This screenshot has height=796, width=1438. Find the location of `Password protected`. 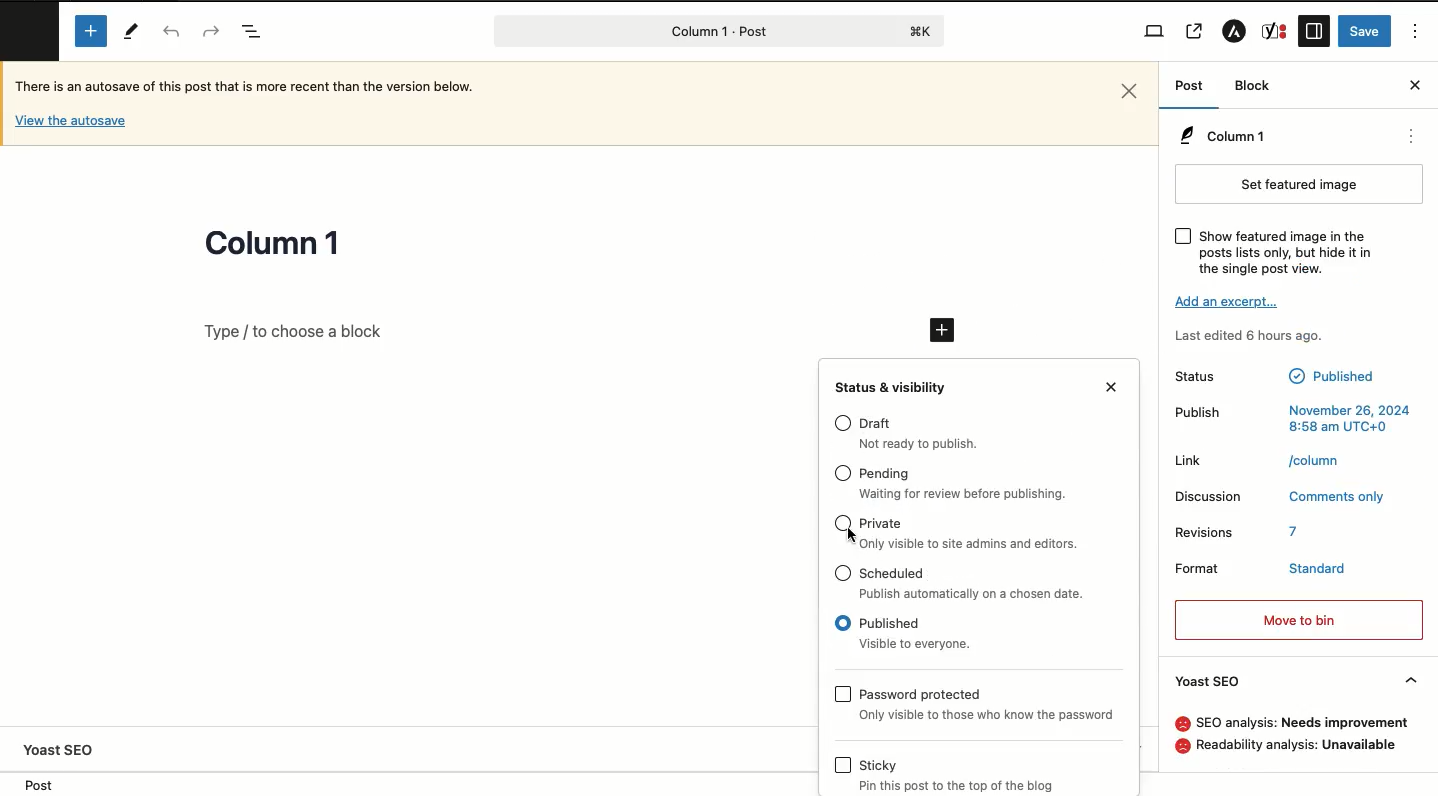

Password protected is located at coordinates (922, 694).